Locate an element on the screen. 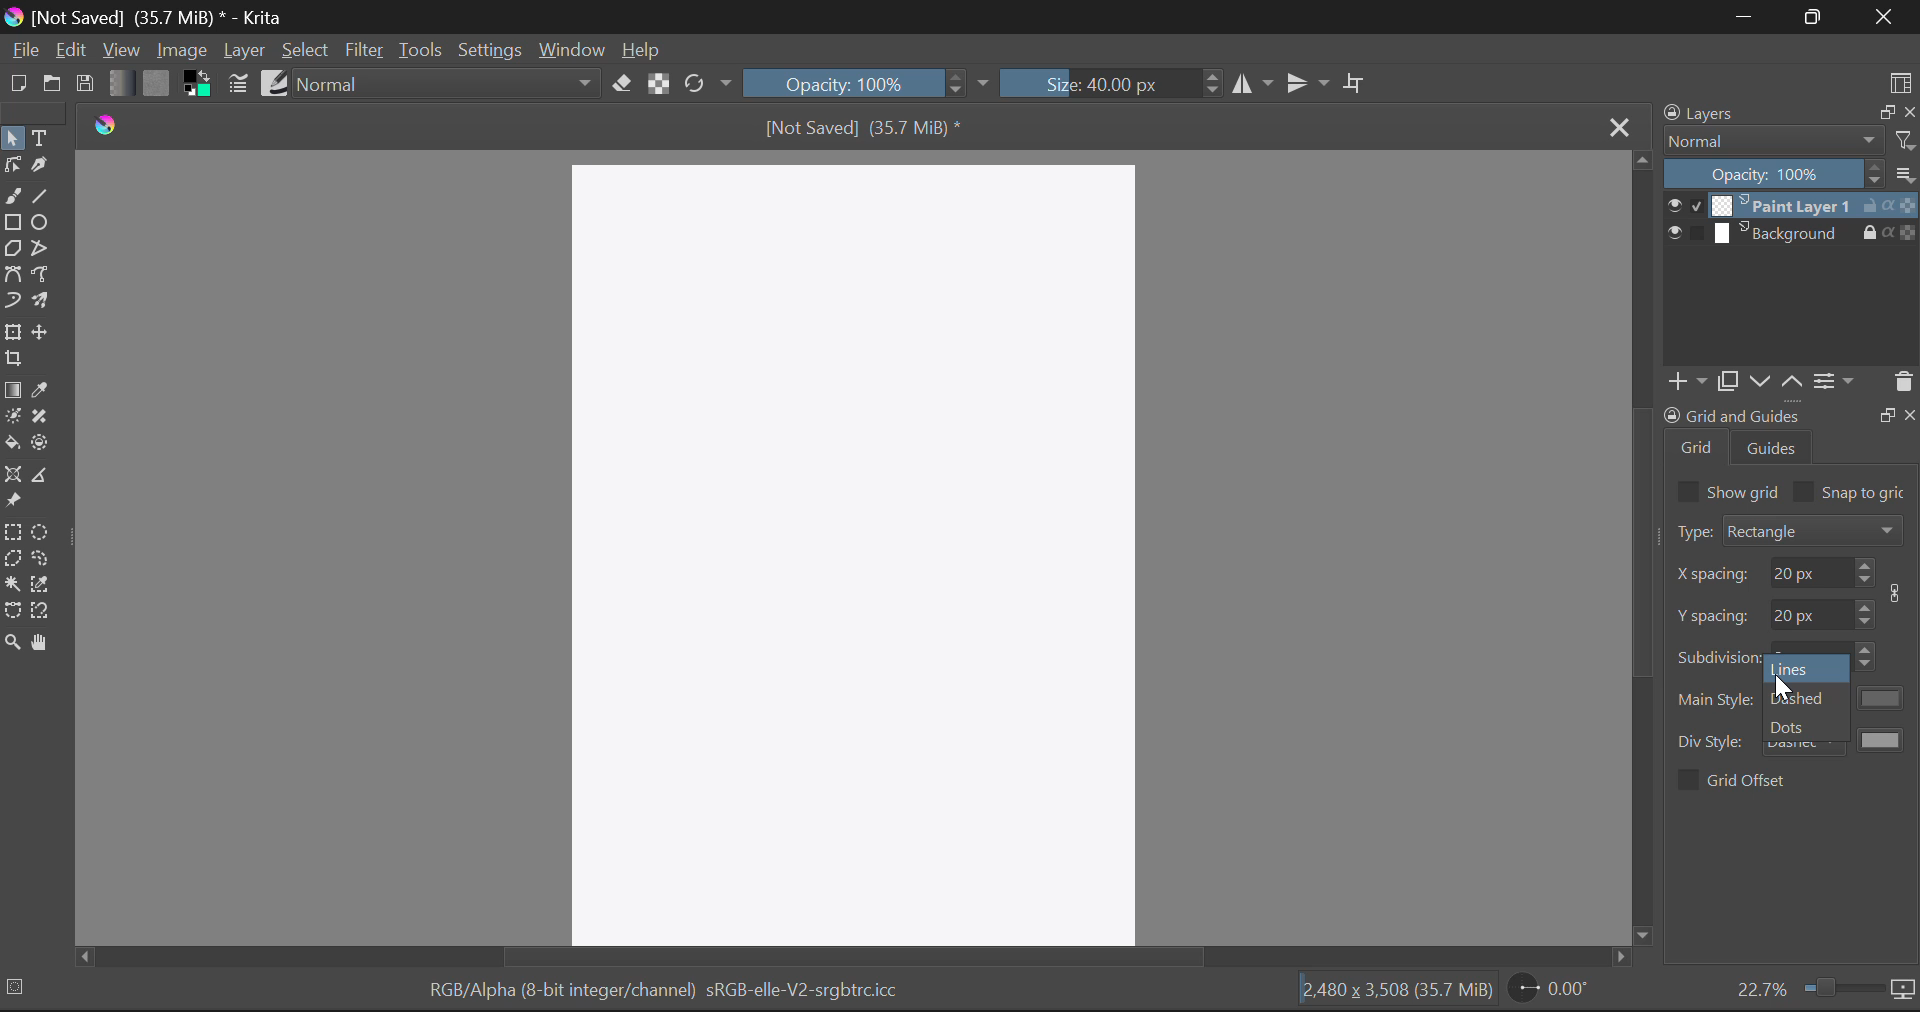  Line is located at coordinates (41, 198).